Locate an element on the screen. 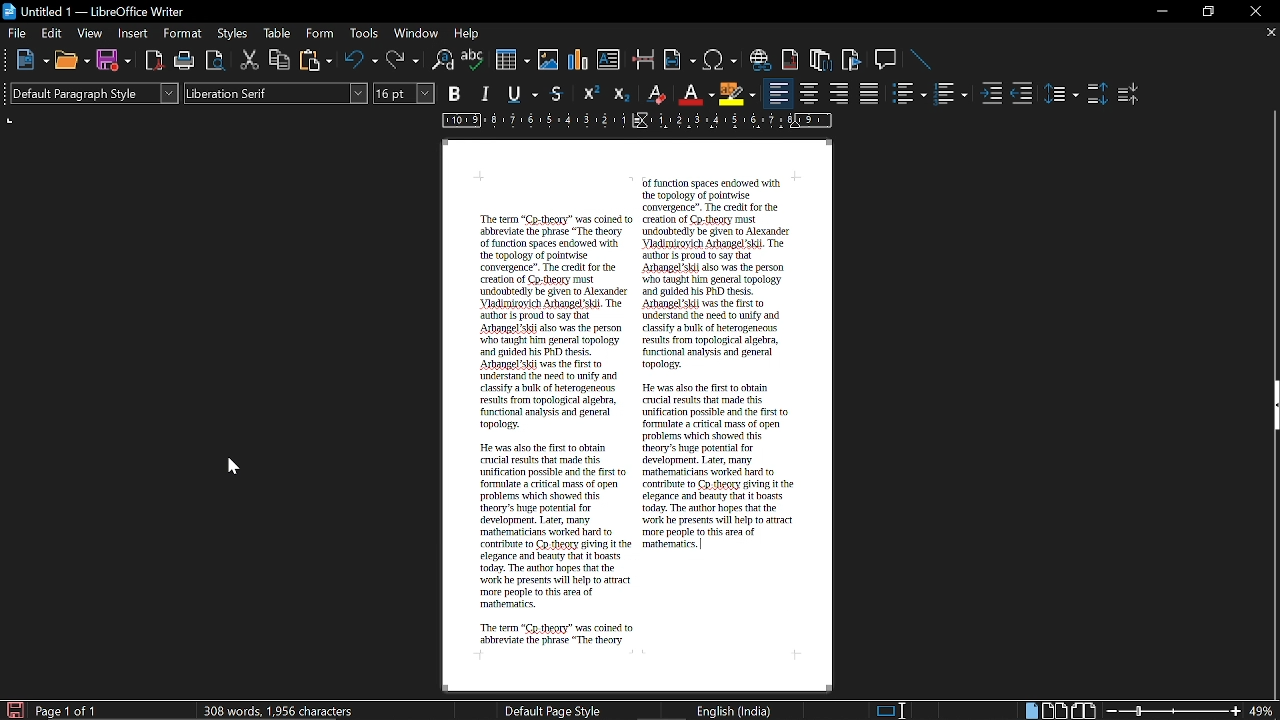 Image resolution: width=1280 pixels, height=720 pixels. Multiple page is located at coordinates (1054, 709).